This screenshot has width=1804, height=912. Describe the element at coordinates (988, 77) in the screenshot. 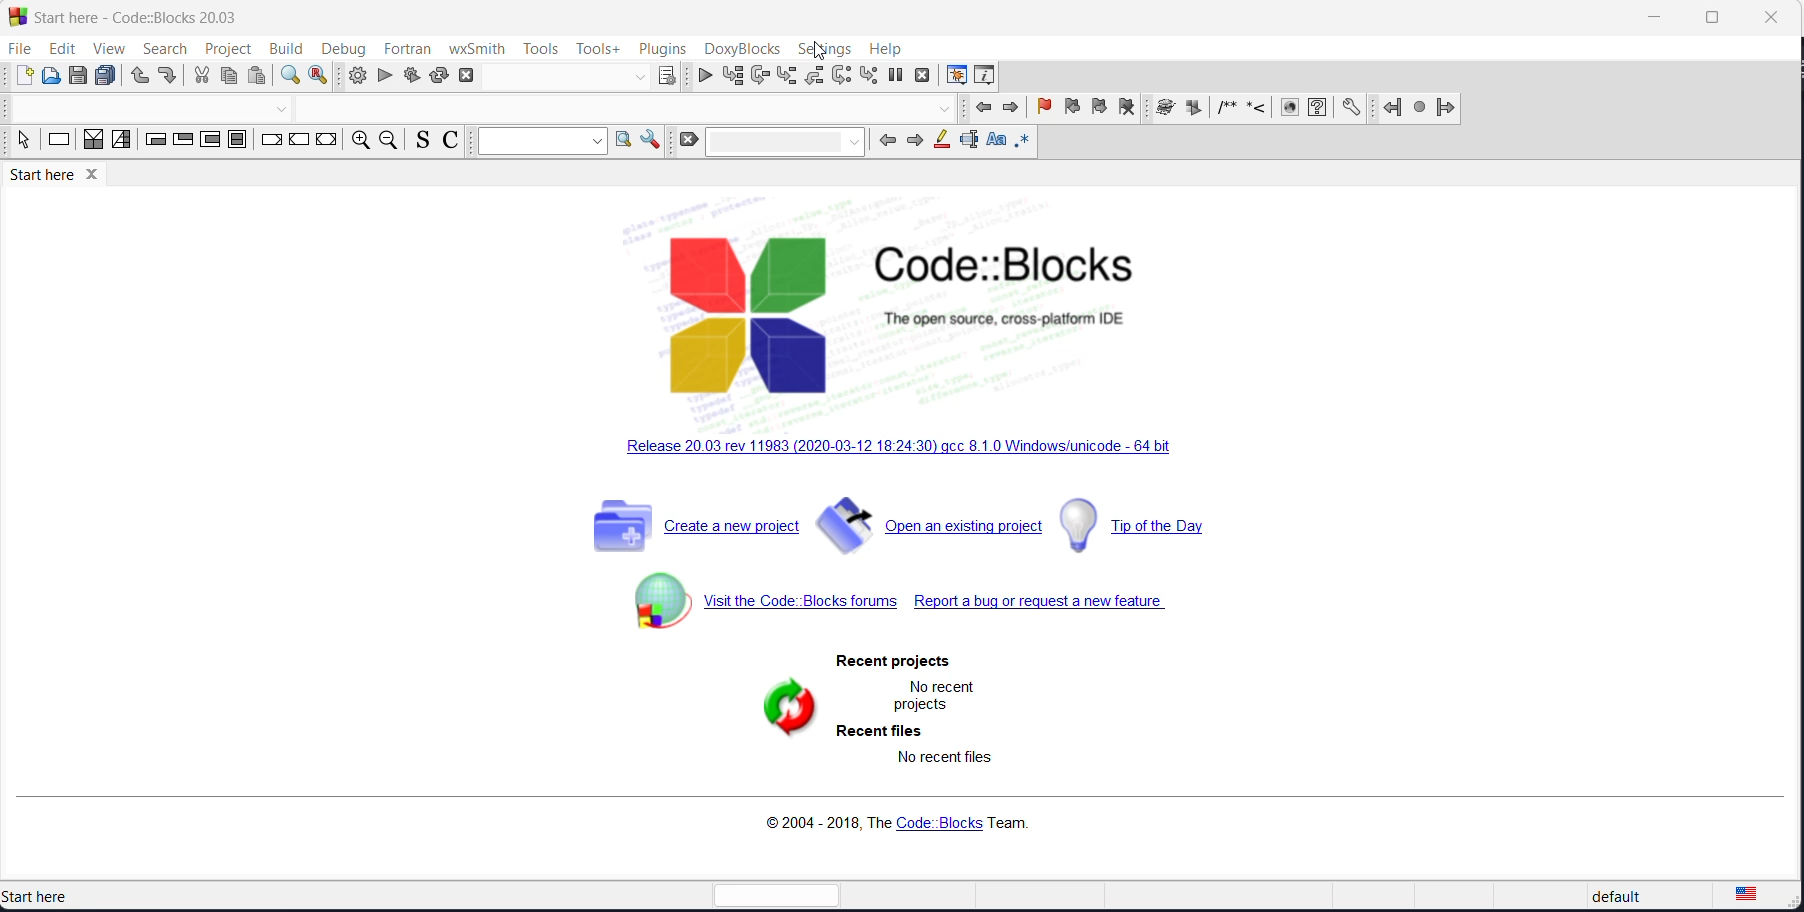

I see `various info` at that location.